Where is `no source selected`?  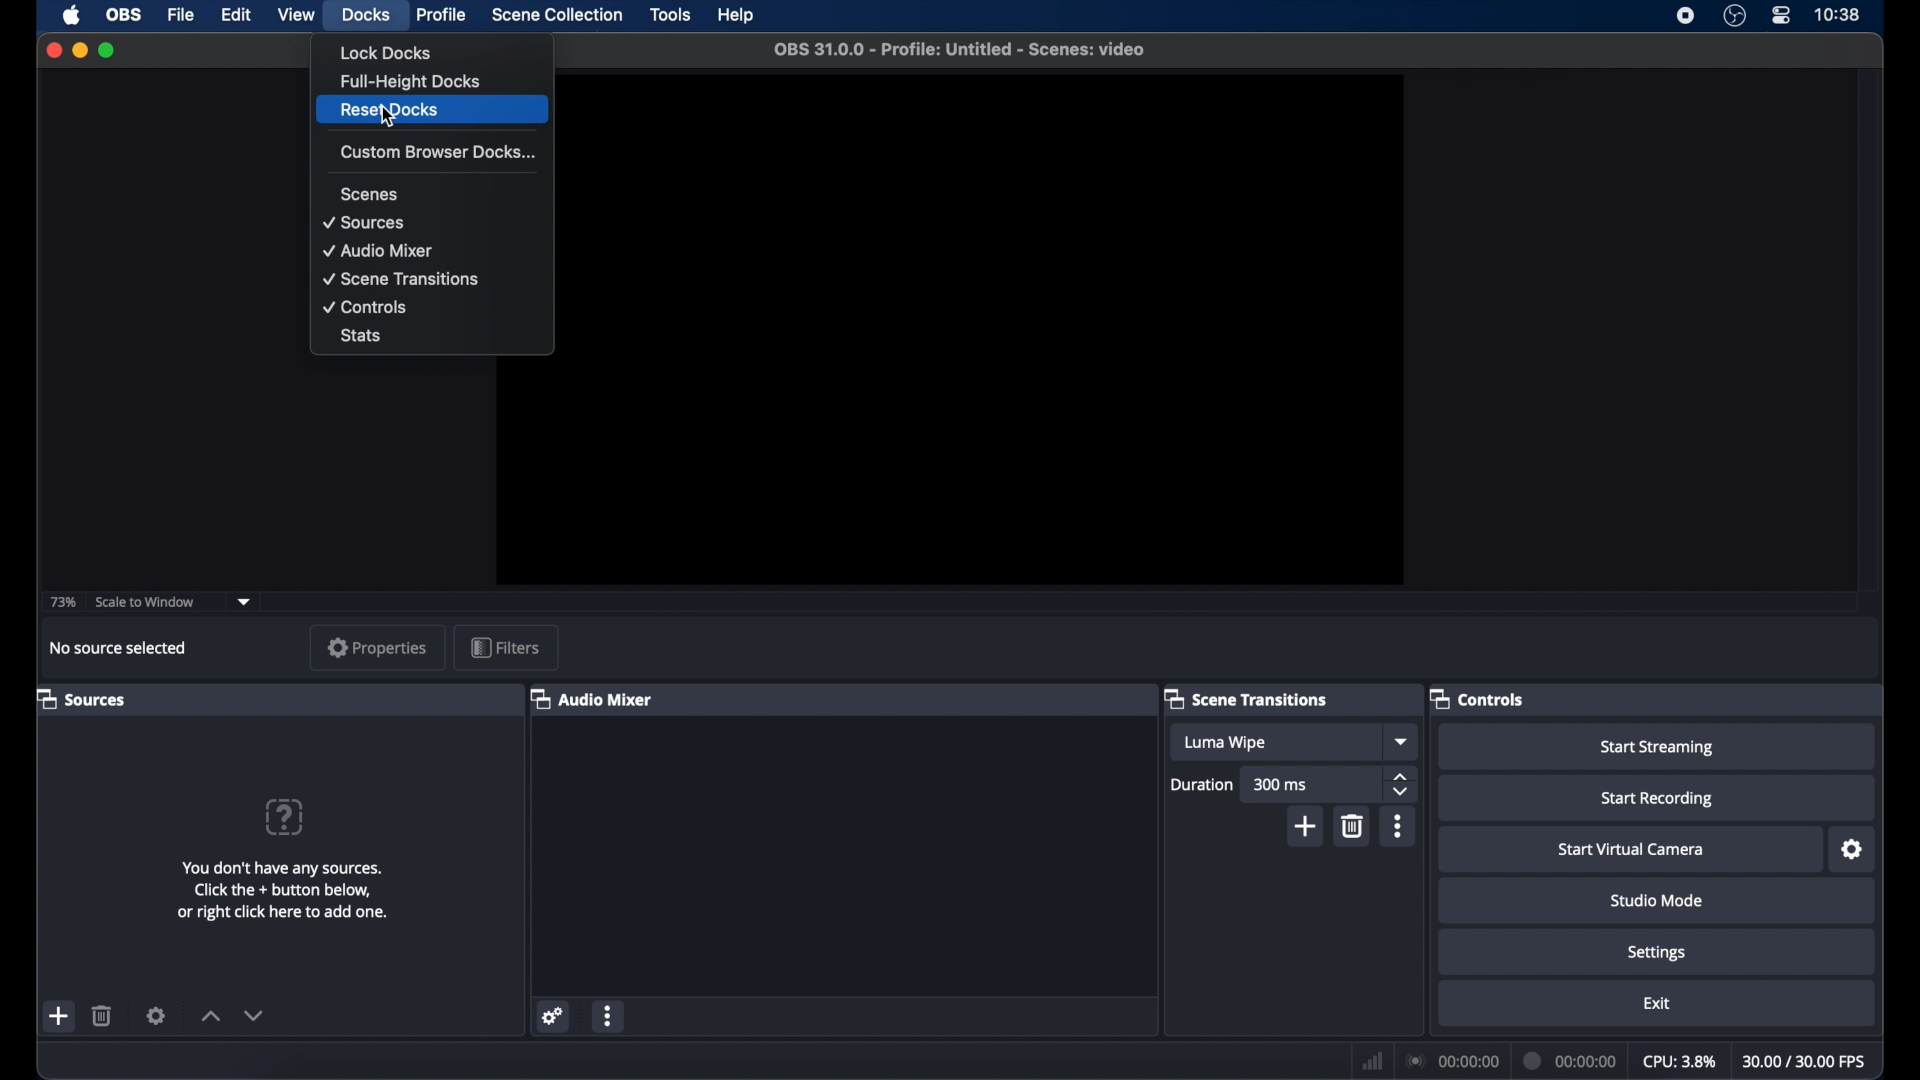 no source selected is located at coordinates (122, 647).